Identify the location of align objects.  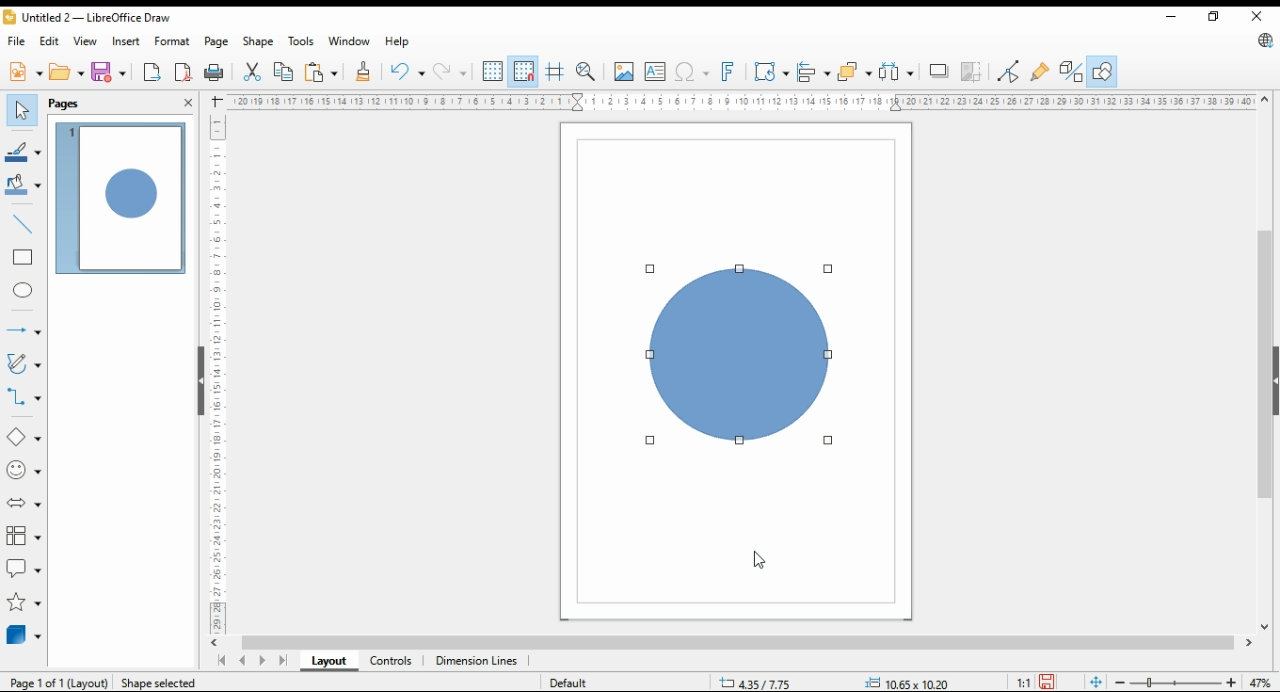
(813, 73).